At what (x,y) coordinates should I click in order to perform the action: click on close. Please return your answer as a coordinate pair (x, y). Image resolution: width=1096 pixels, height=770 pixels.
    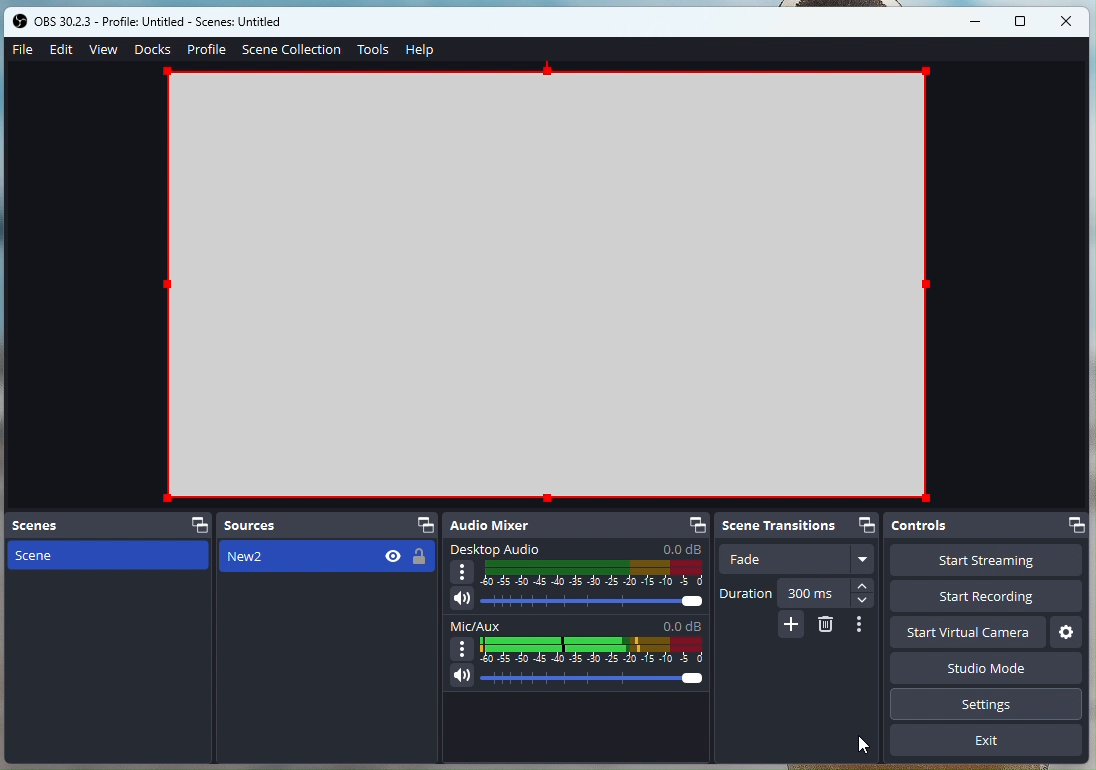
    Looking at the image, I should click on (1071, 21).